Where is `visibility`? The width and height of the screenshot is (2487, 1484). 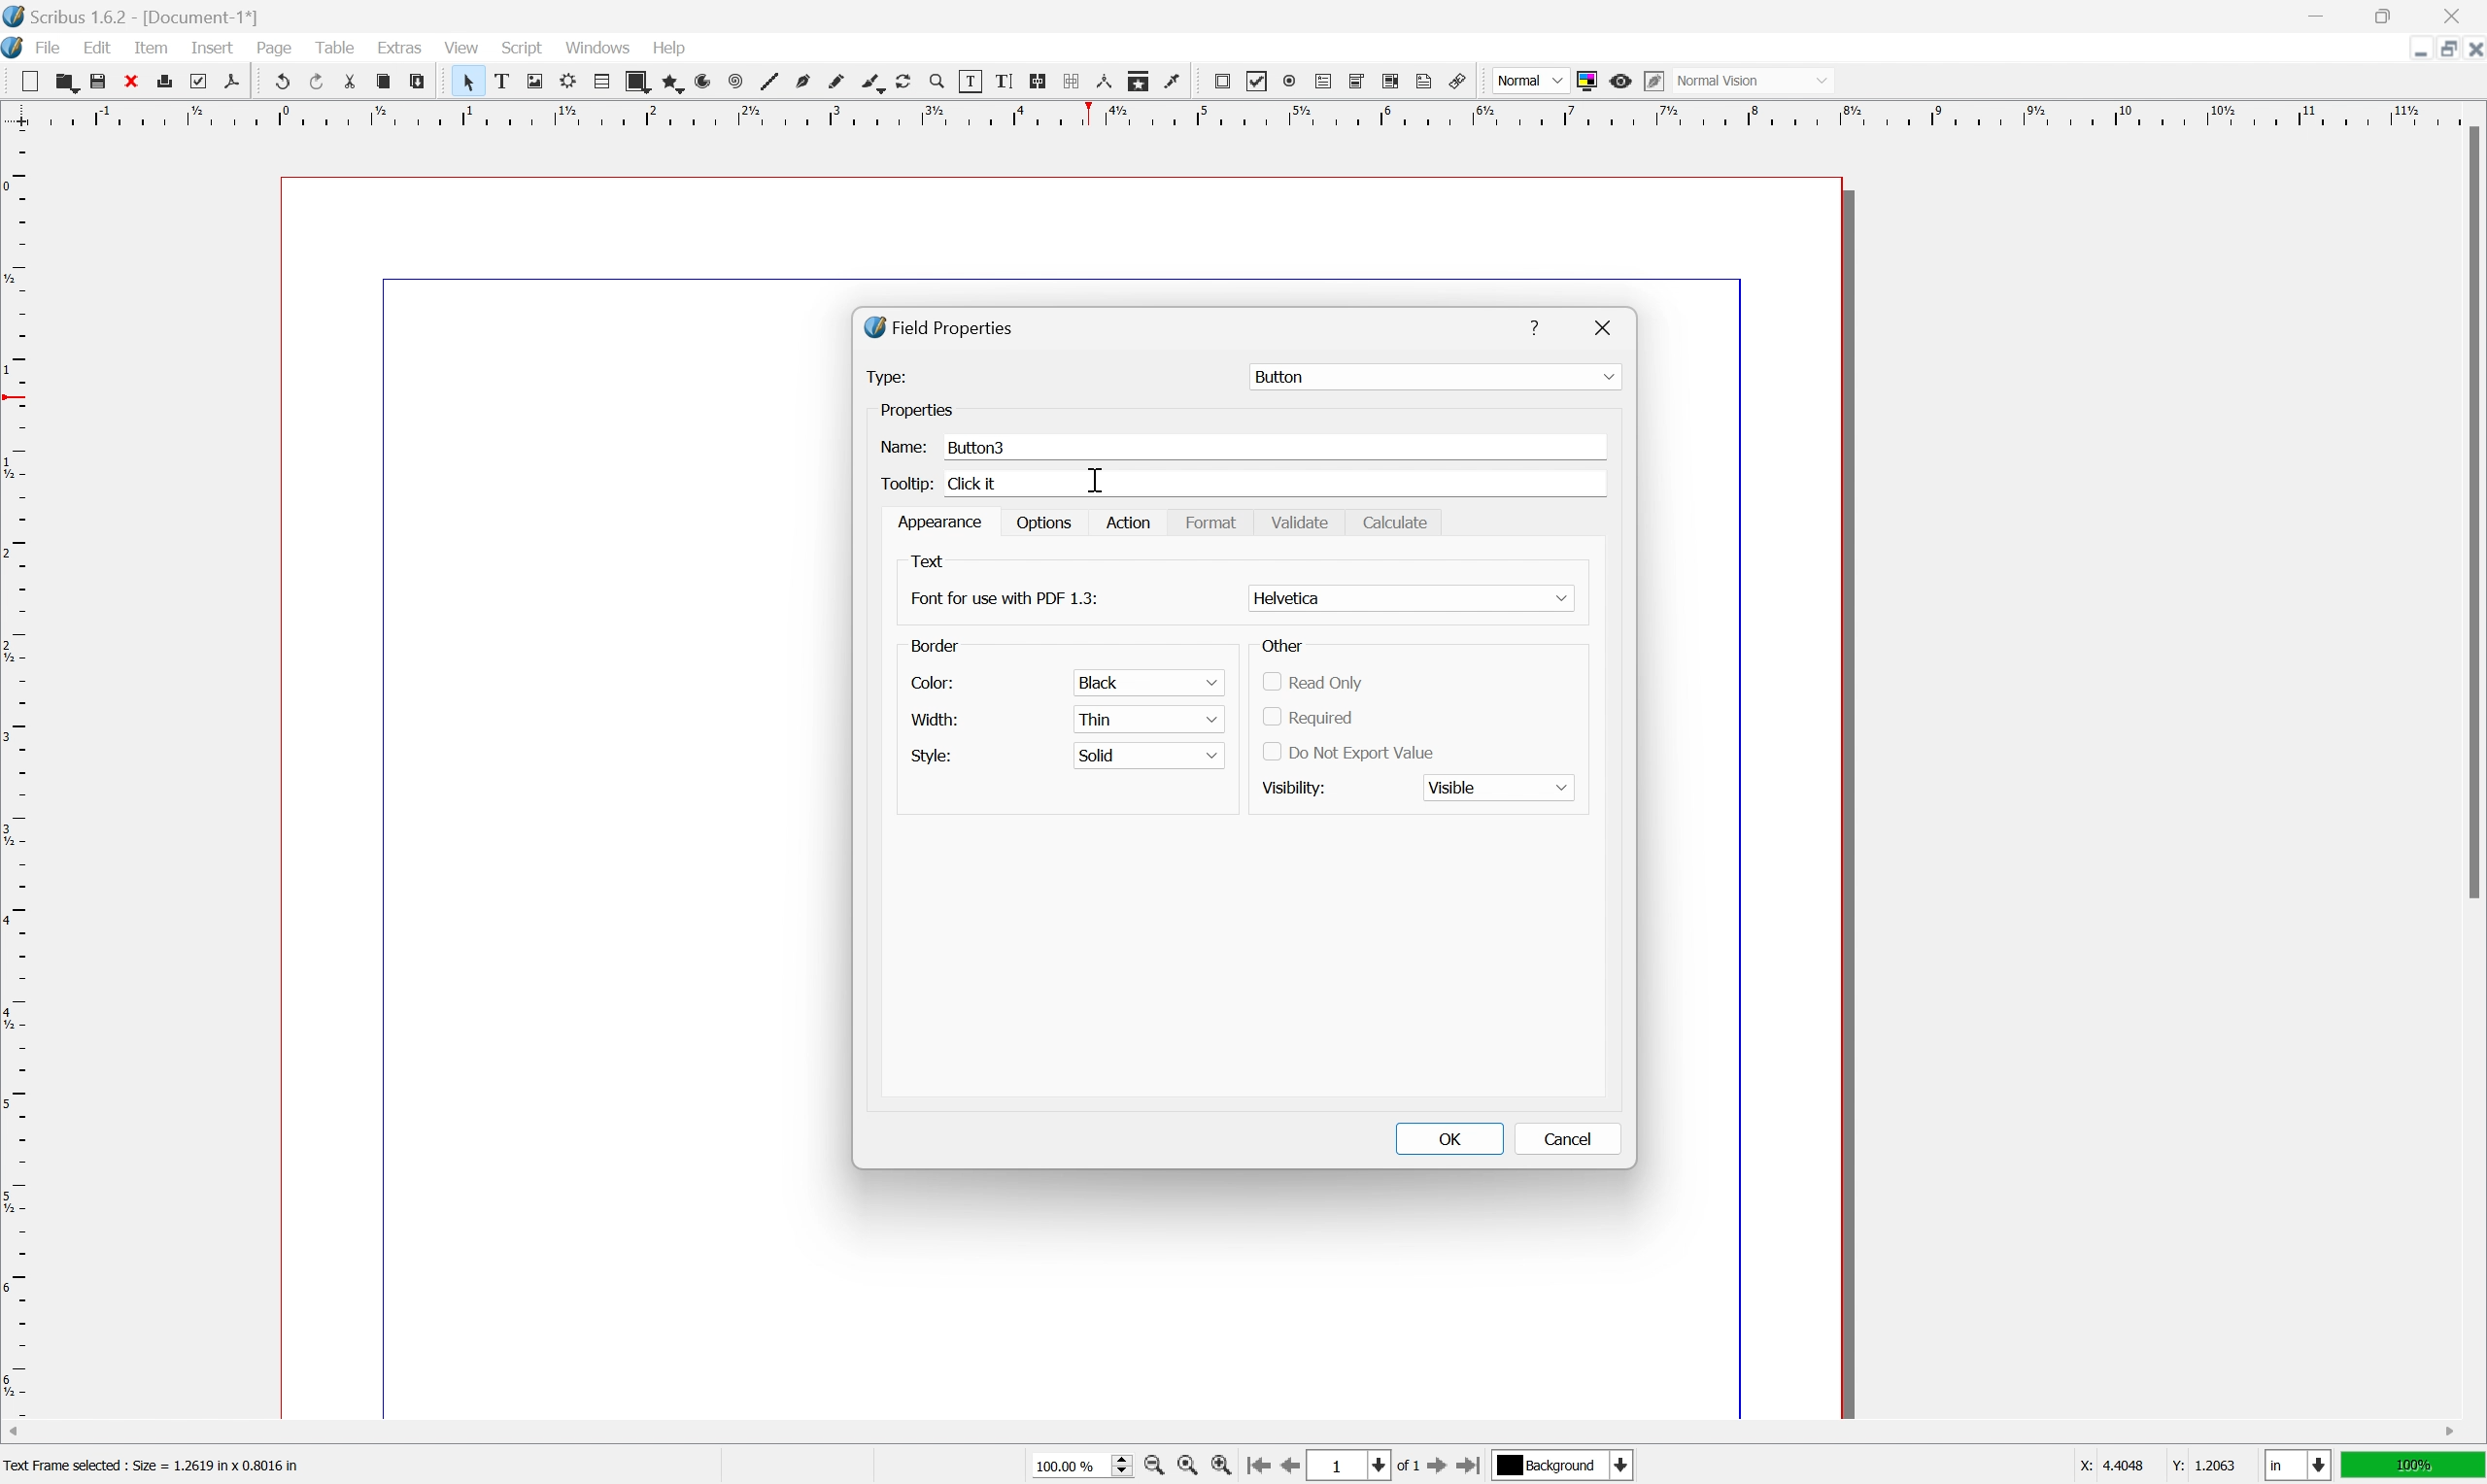 visibility is located at coordinates (1300, 785).